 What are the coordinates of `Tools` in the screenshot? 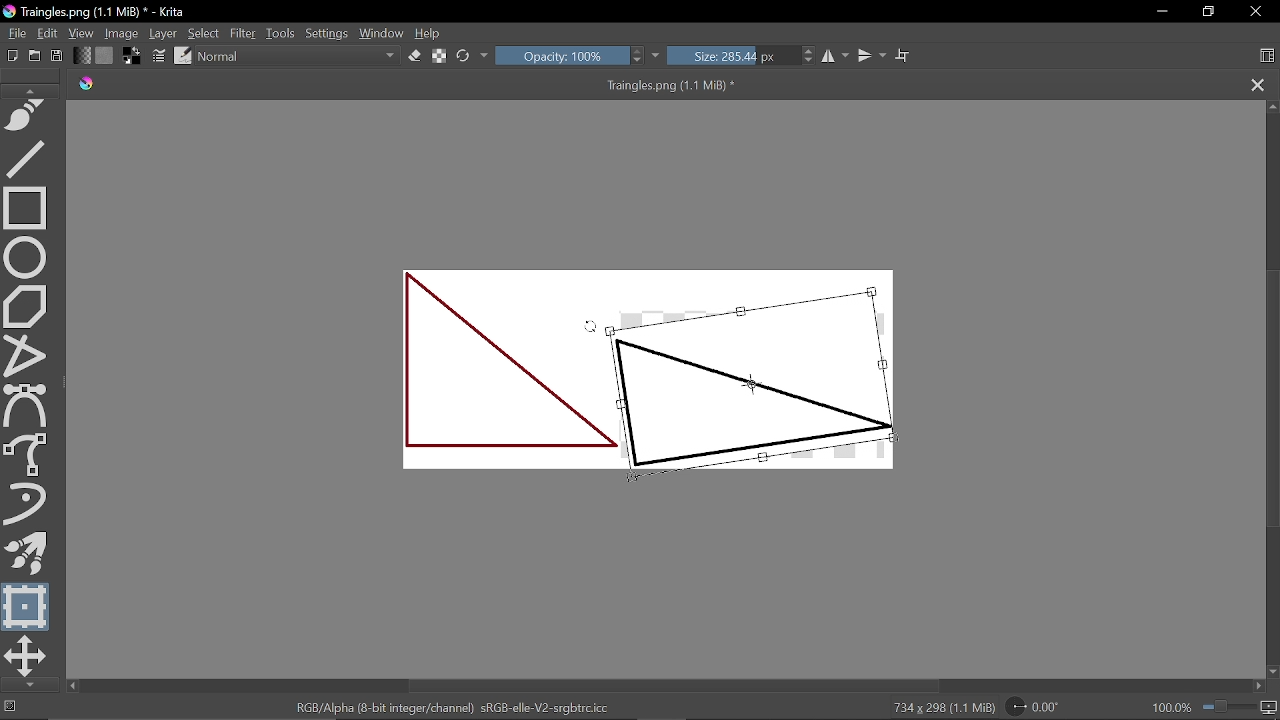 It's located at (282, 33).